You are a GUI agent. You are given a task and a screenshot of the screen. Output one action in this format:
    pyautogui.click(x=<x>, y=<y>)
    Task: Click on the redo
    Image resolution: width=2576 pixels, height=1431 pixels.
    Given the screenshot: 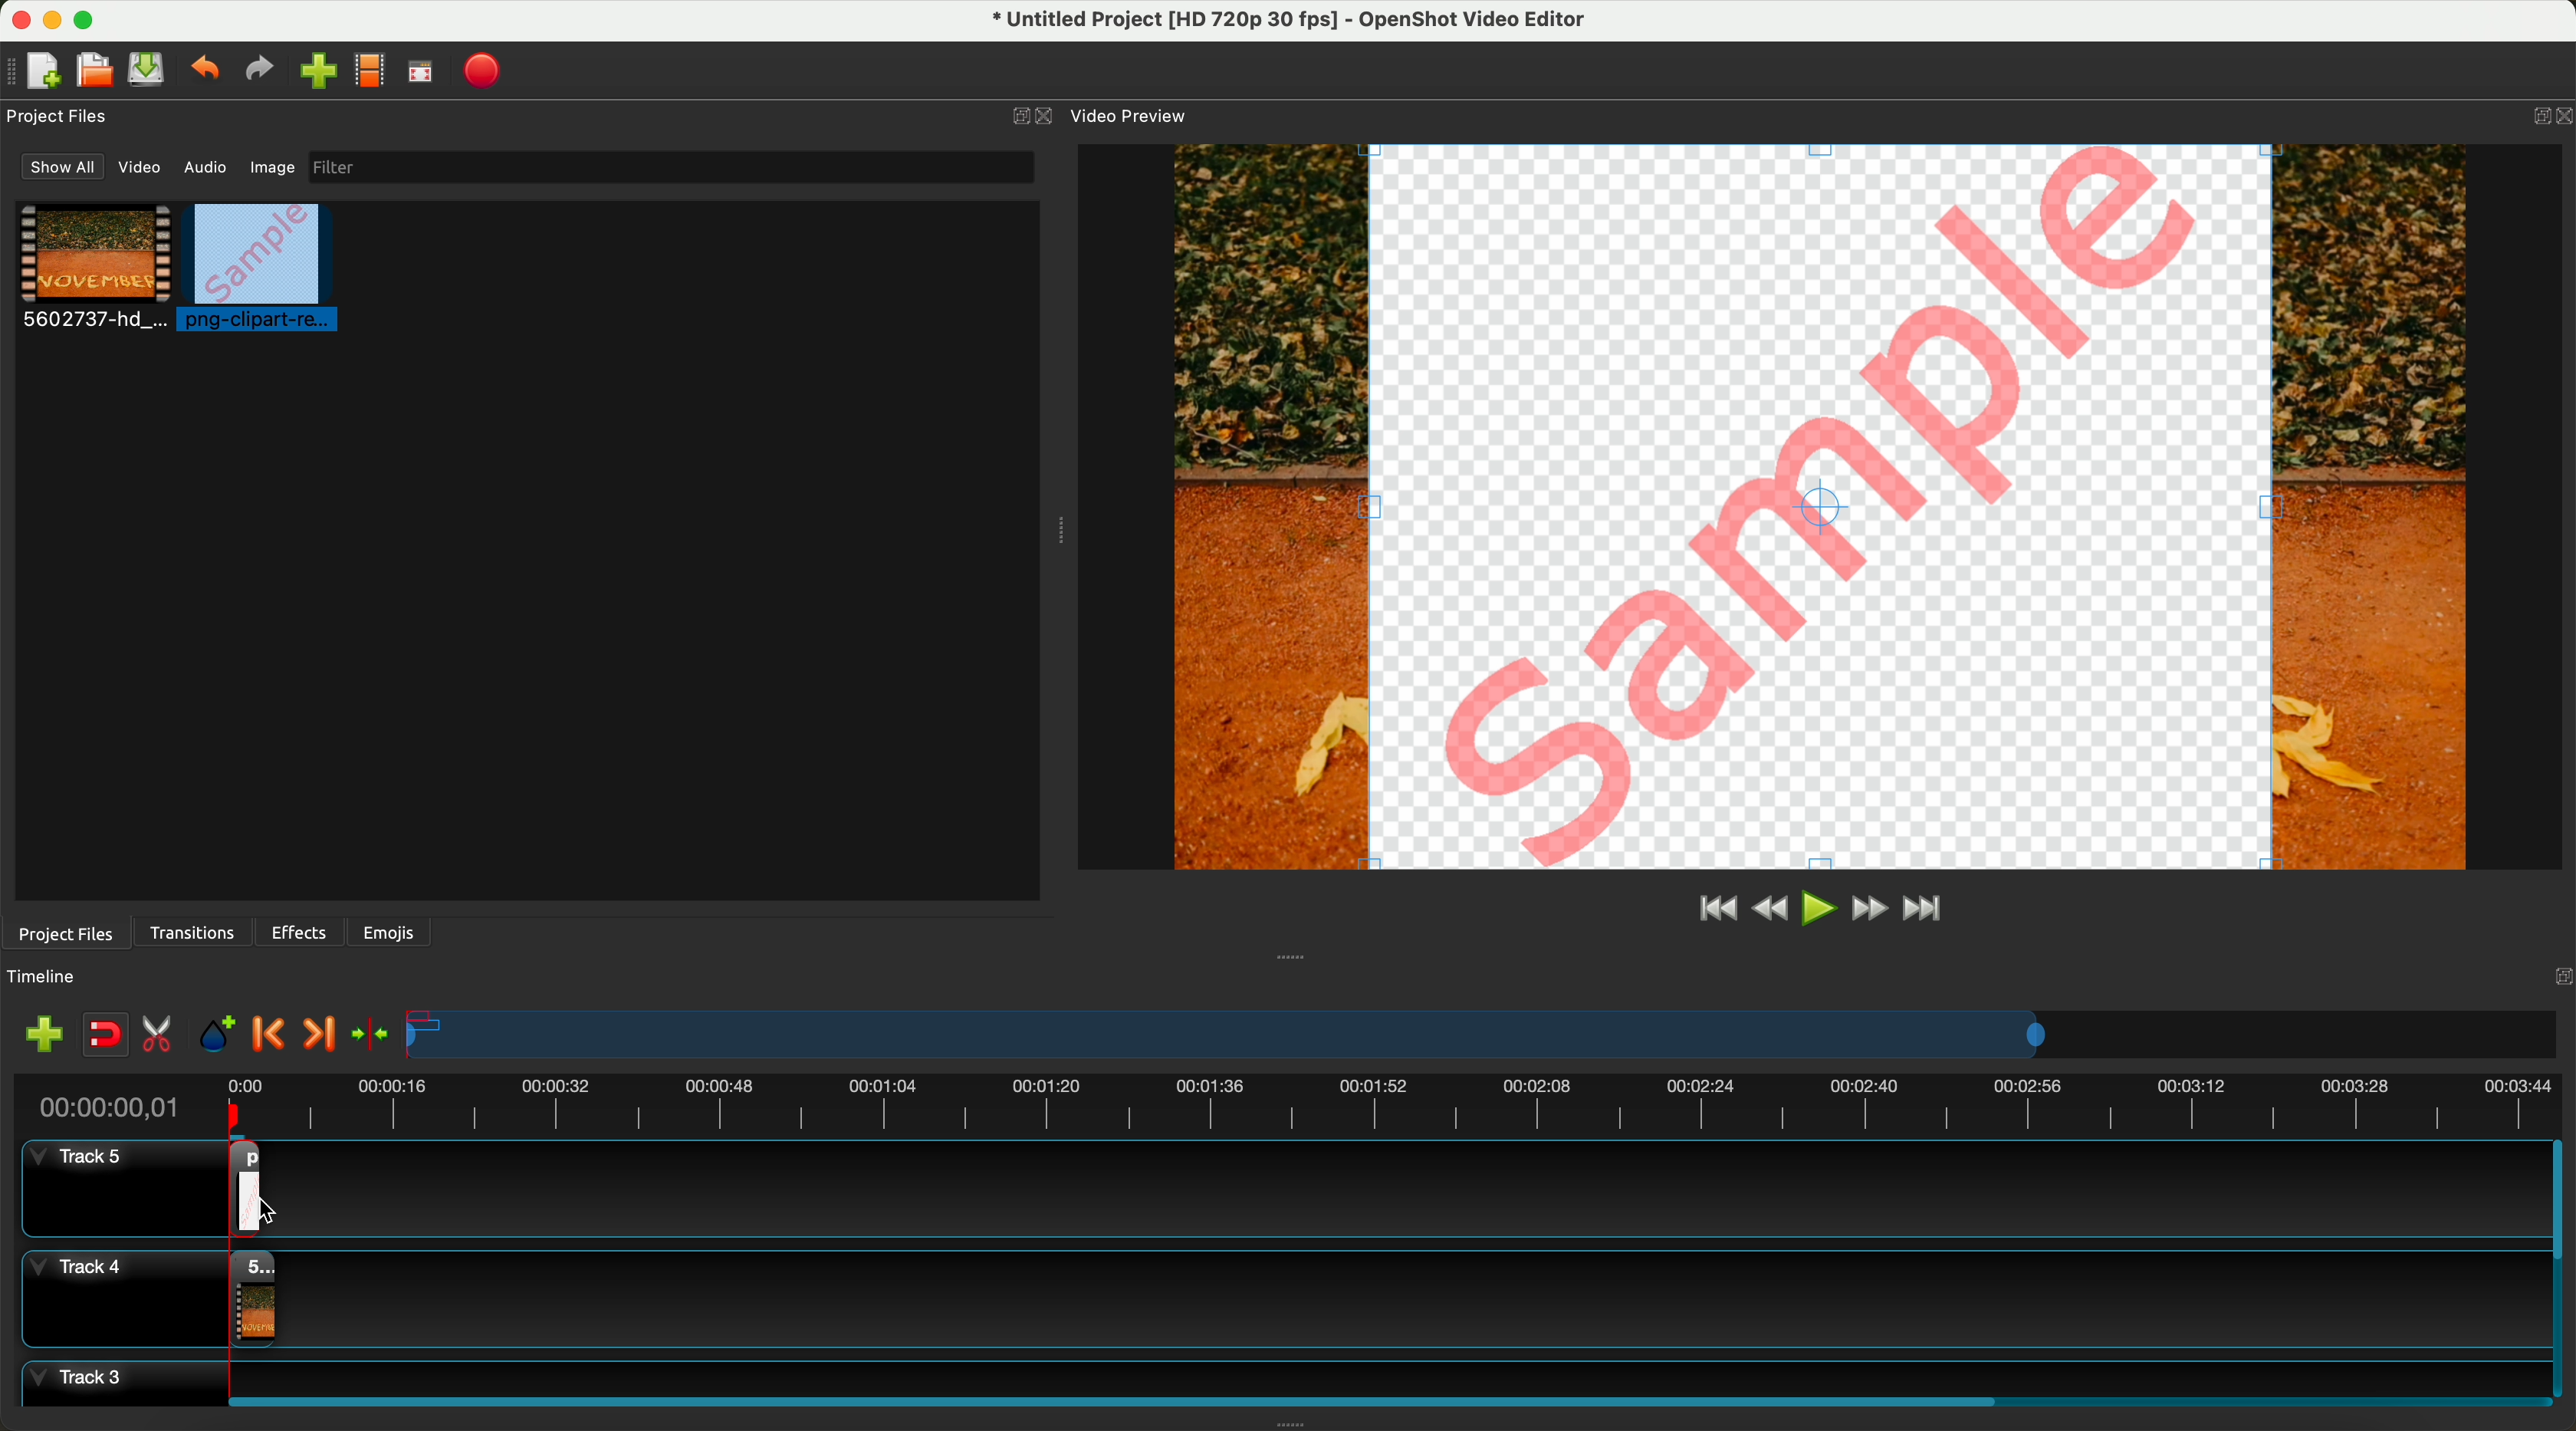 What is the action you would take?
    pyautogui.click(x=264, y=72)
    